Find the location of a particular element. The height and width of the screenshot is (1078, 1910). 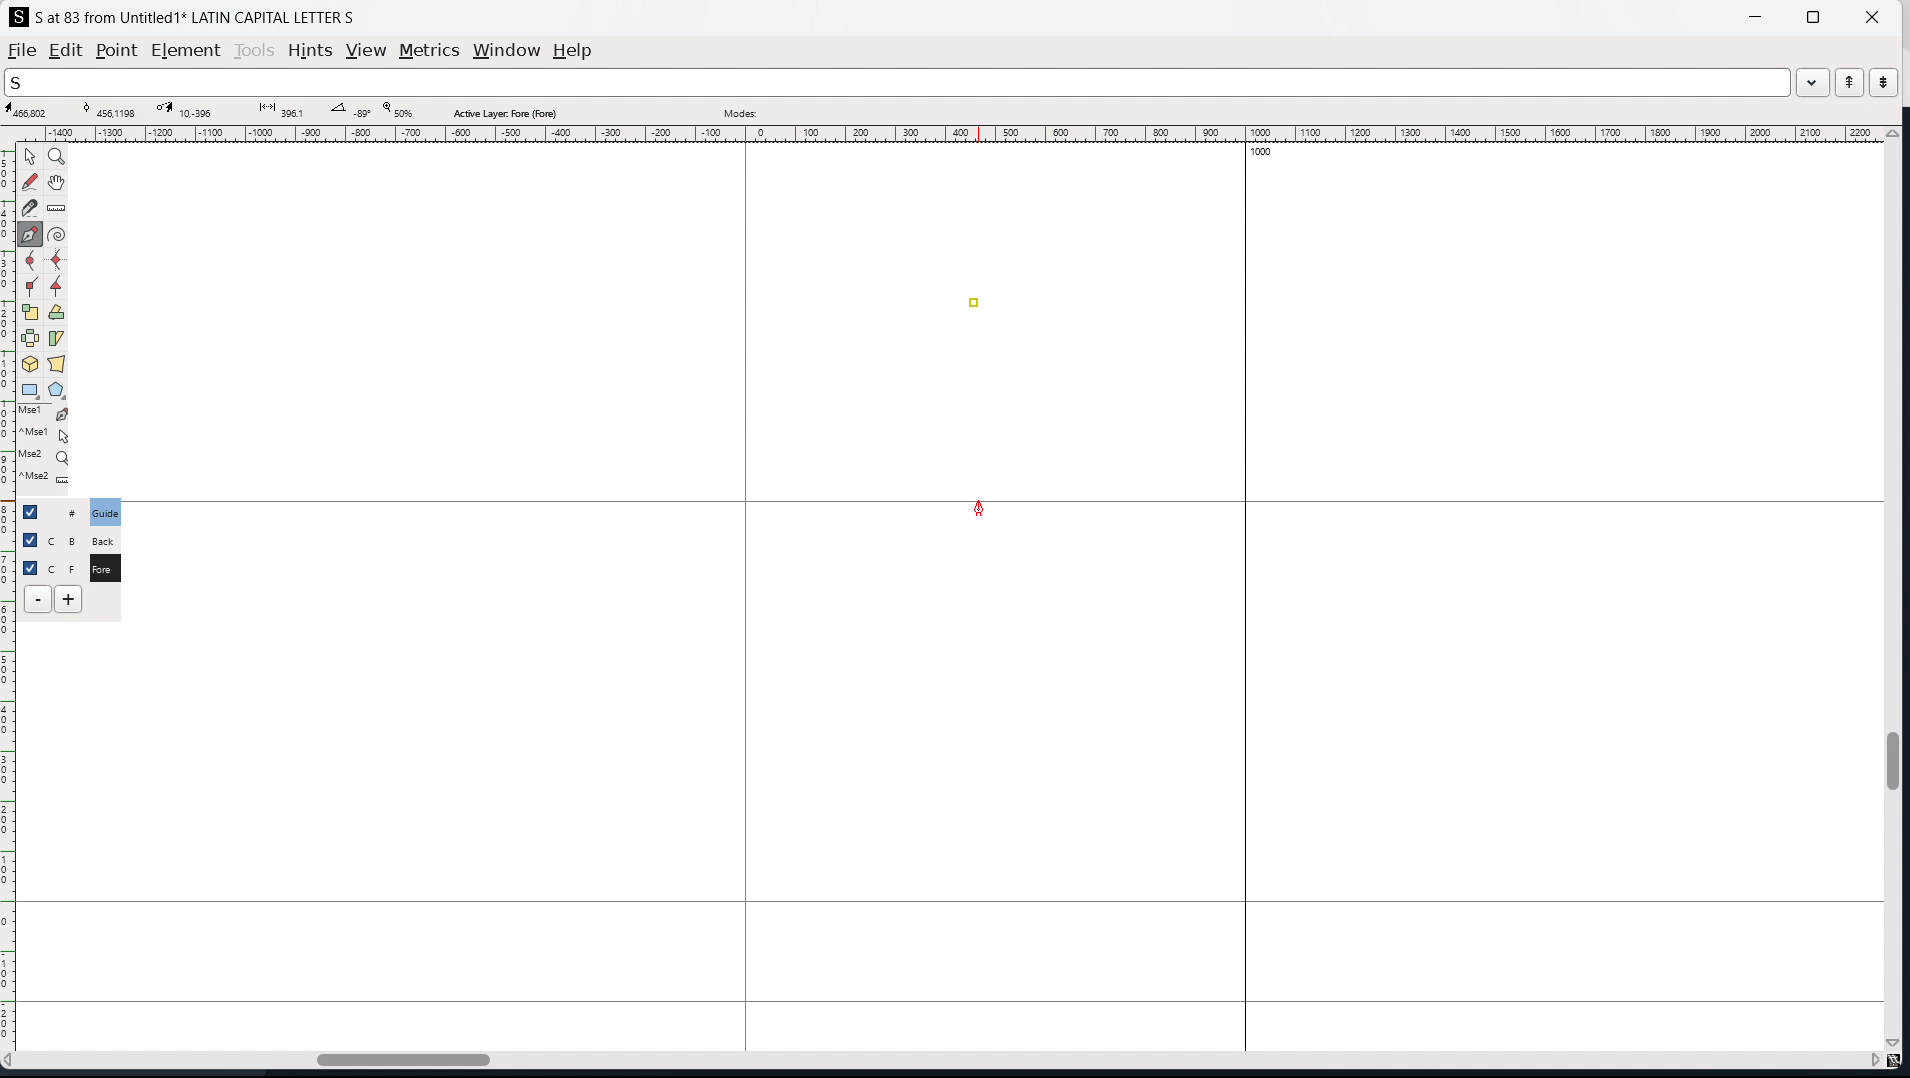

scale the selection is located at coordinates (31, 313).